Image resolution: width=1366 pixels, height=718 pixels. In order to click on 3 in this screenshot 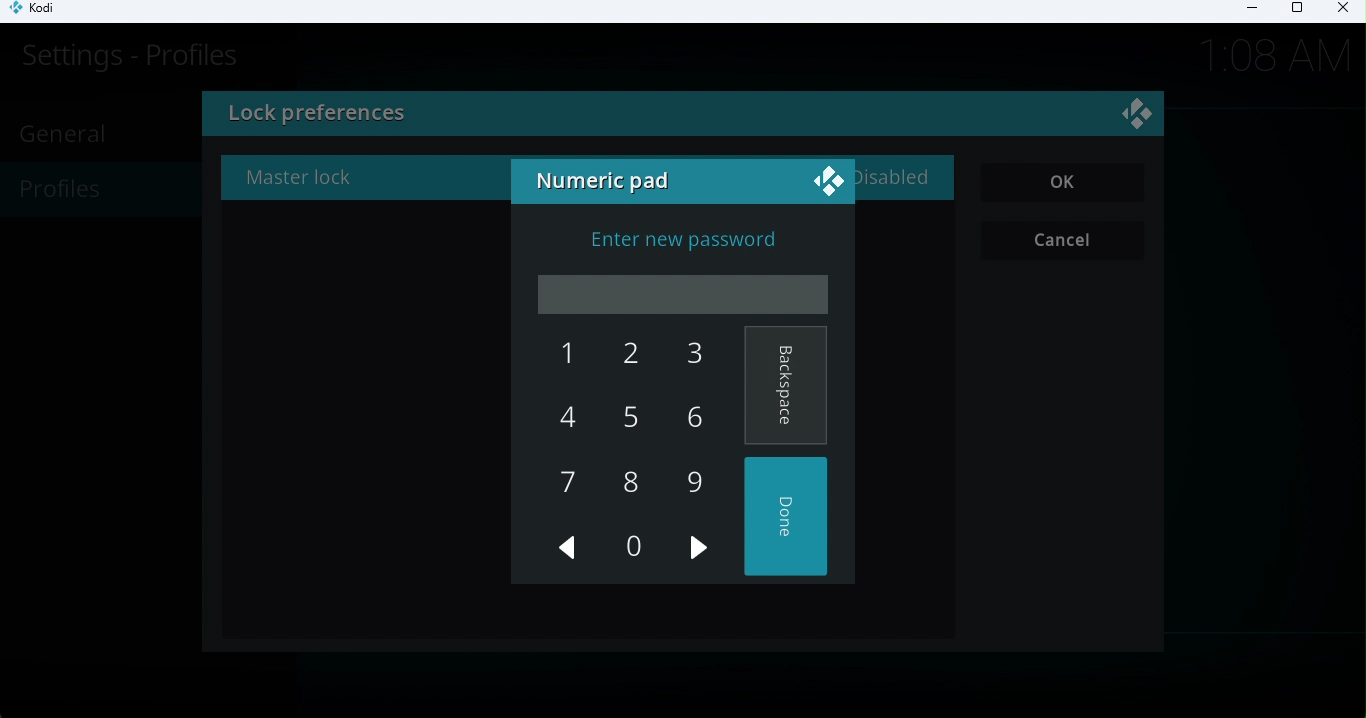, I will do `click(683, 356)`.